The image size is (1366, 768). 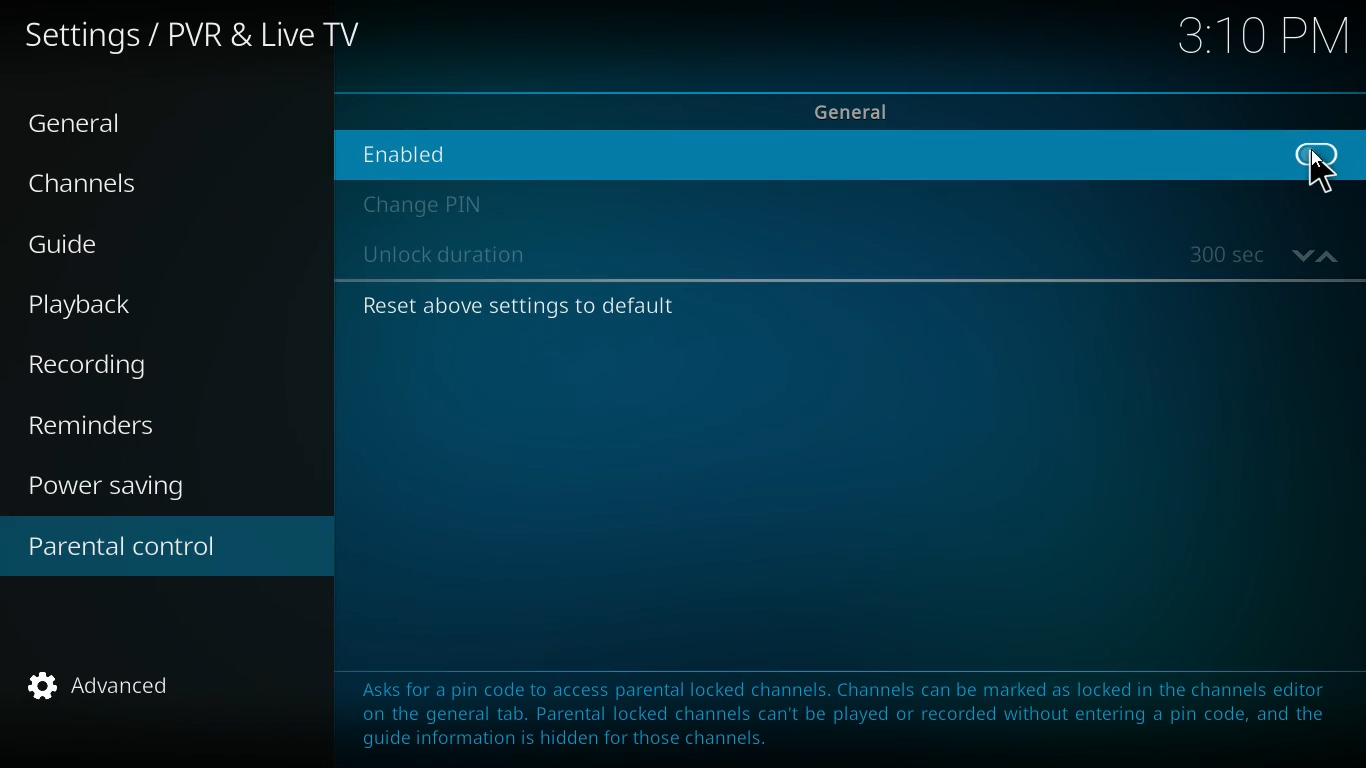 What do you see at coordinates (451, 257) in the screenshot?
I see `unlock duration` at bounding box center [451, 257].